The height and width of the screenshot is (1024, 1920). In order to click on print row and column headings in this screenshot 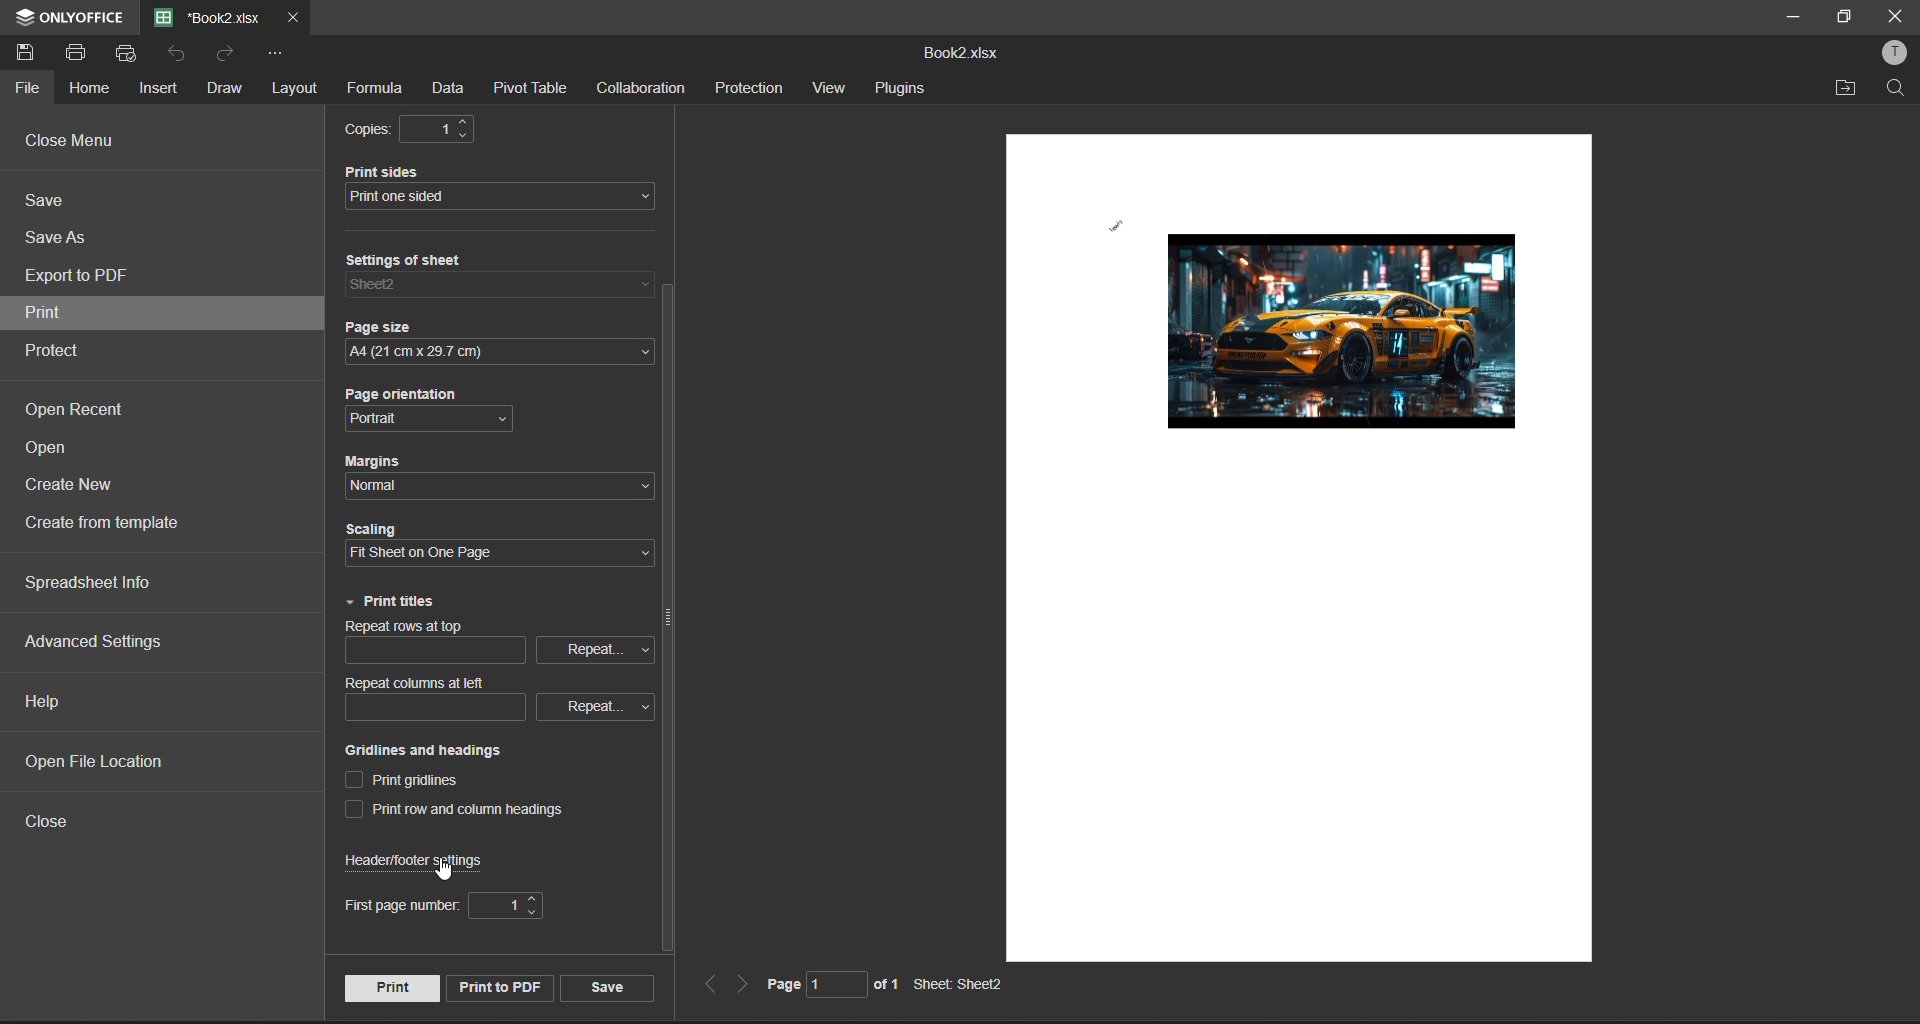, I will do `click(463, 811)`.